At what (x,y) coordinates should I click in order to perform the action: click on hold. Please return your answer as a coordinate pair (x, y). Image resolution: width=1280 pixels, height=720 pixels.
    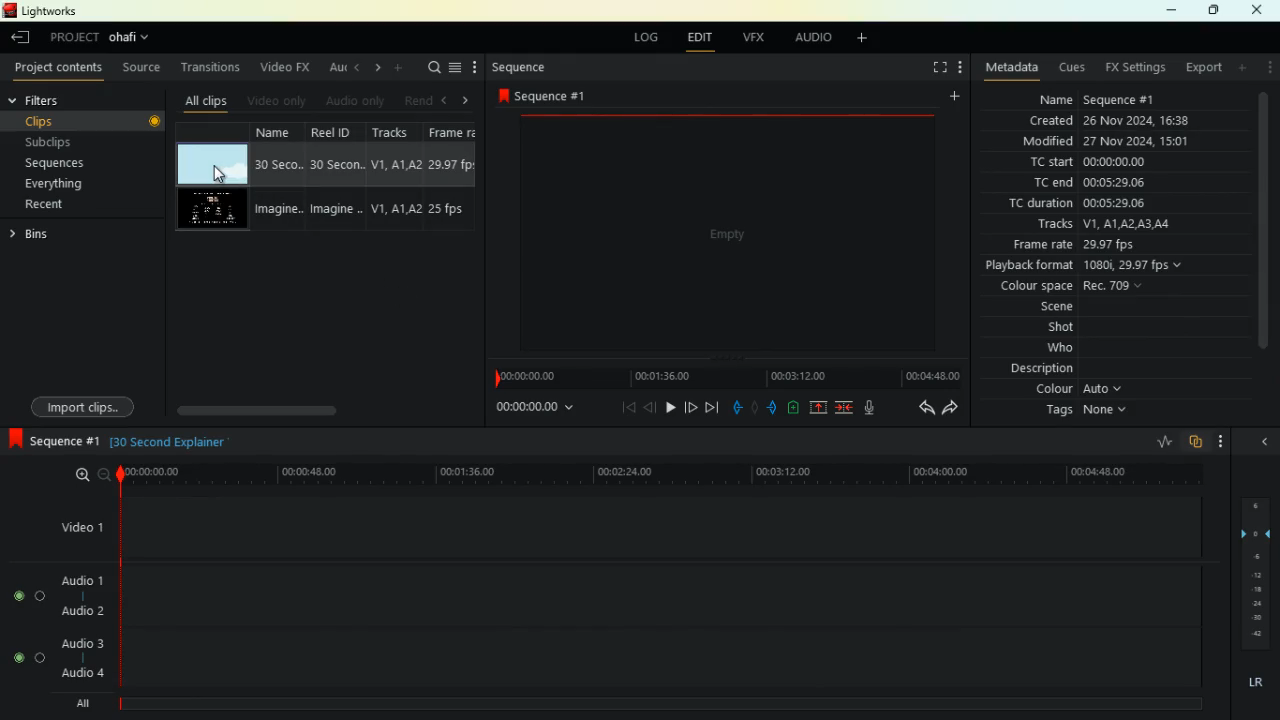
    Looking at the image, I should click on (755, 406).